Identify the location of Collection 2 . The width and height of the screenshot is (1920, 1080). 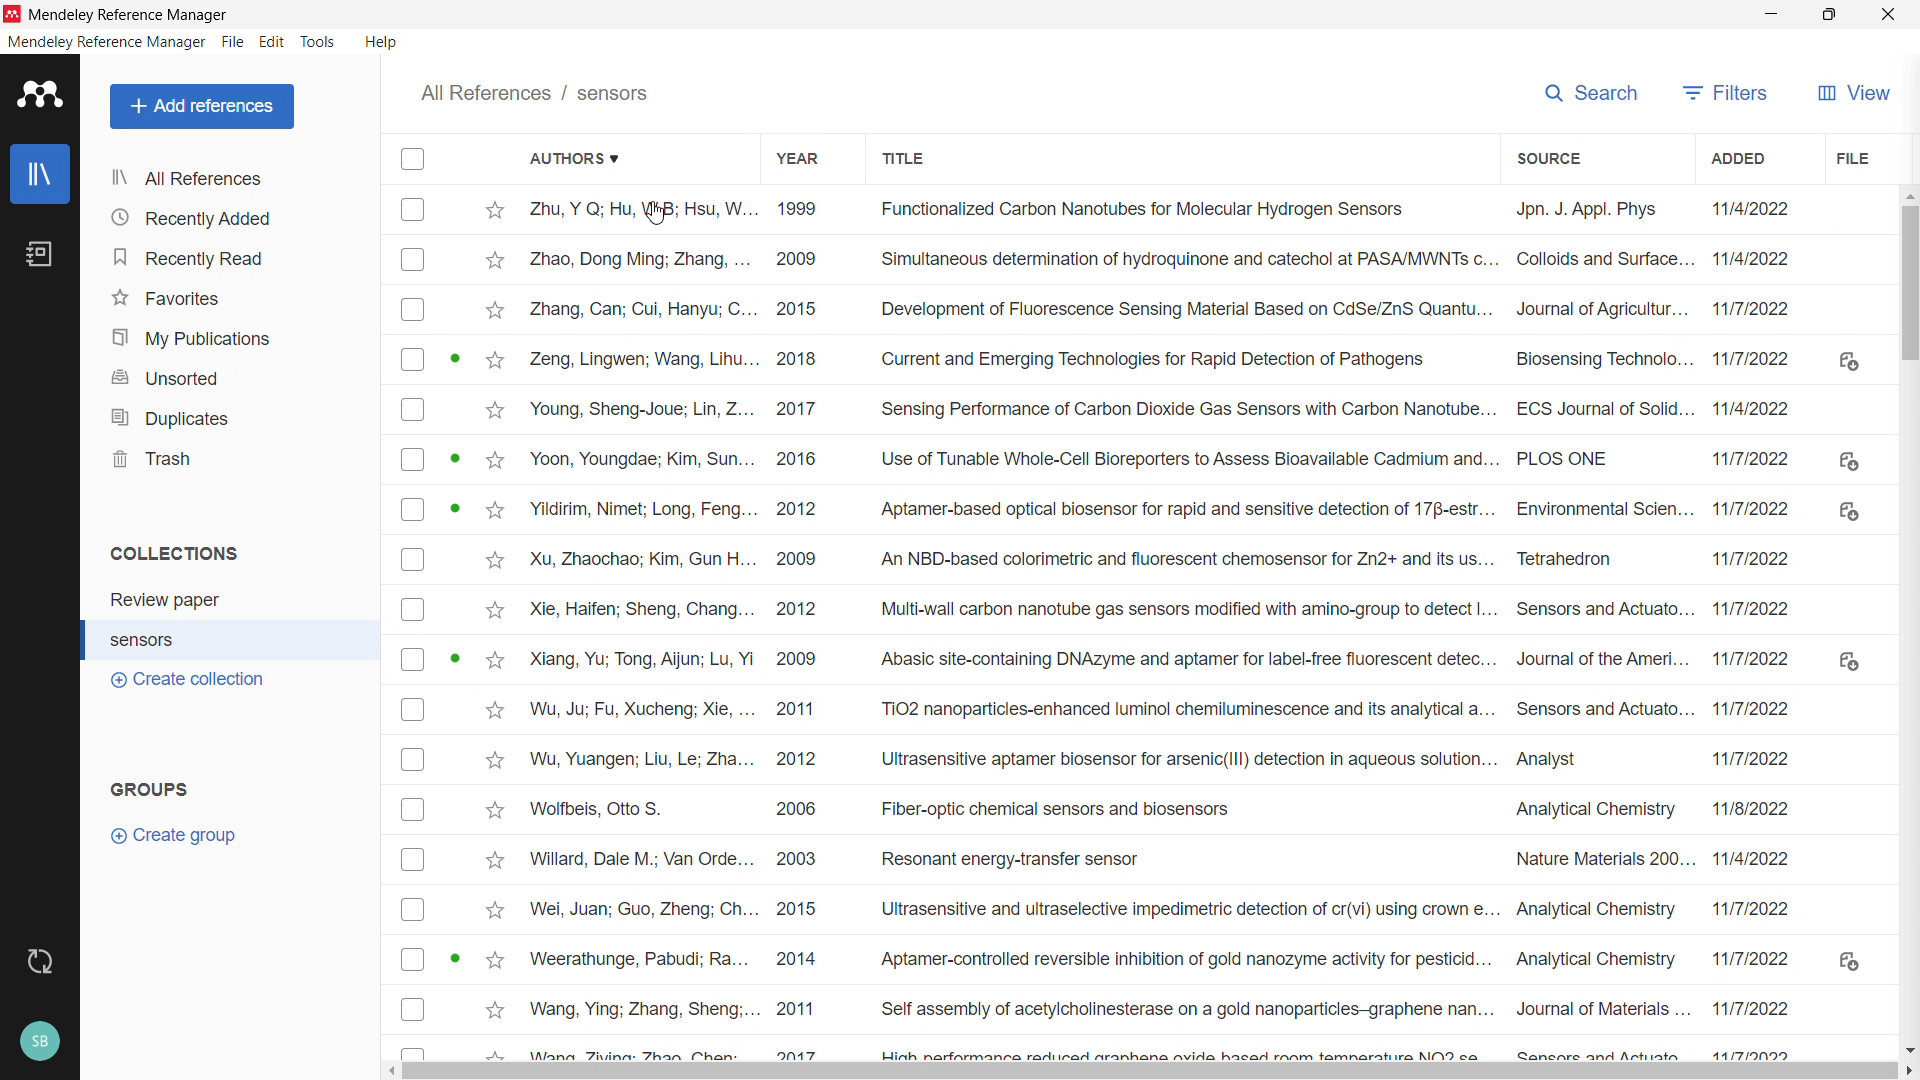
(233, 639).